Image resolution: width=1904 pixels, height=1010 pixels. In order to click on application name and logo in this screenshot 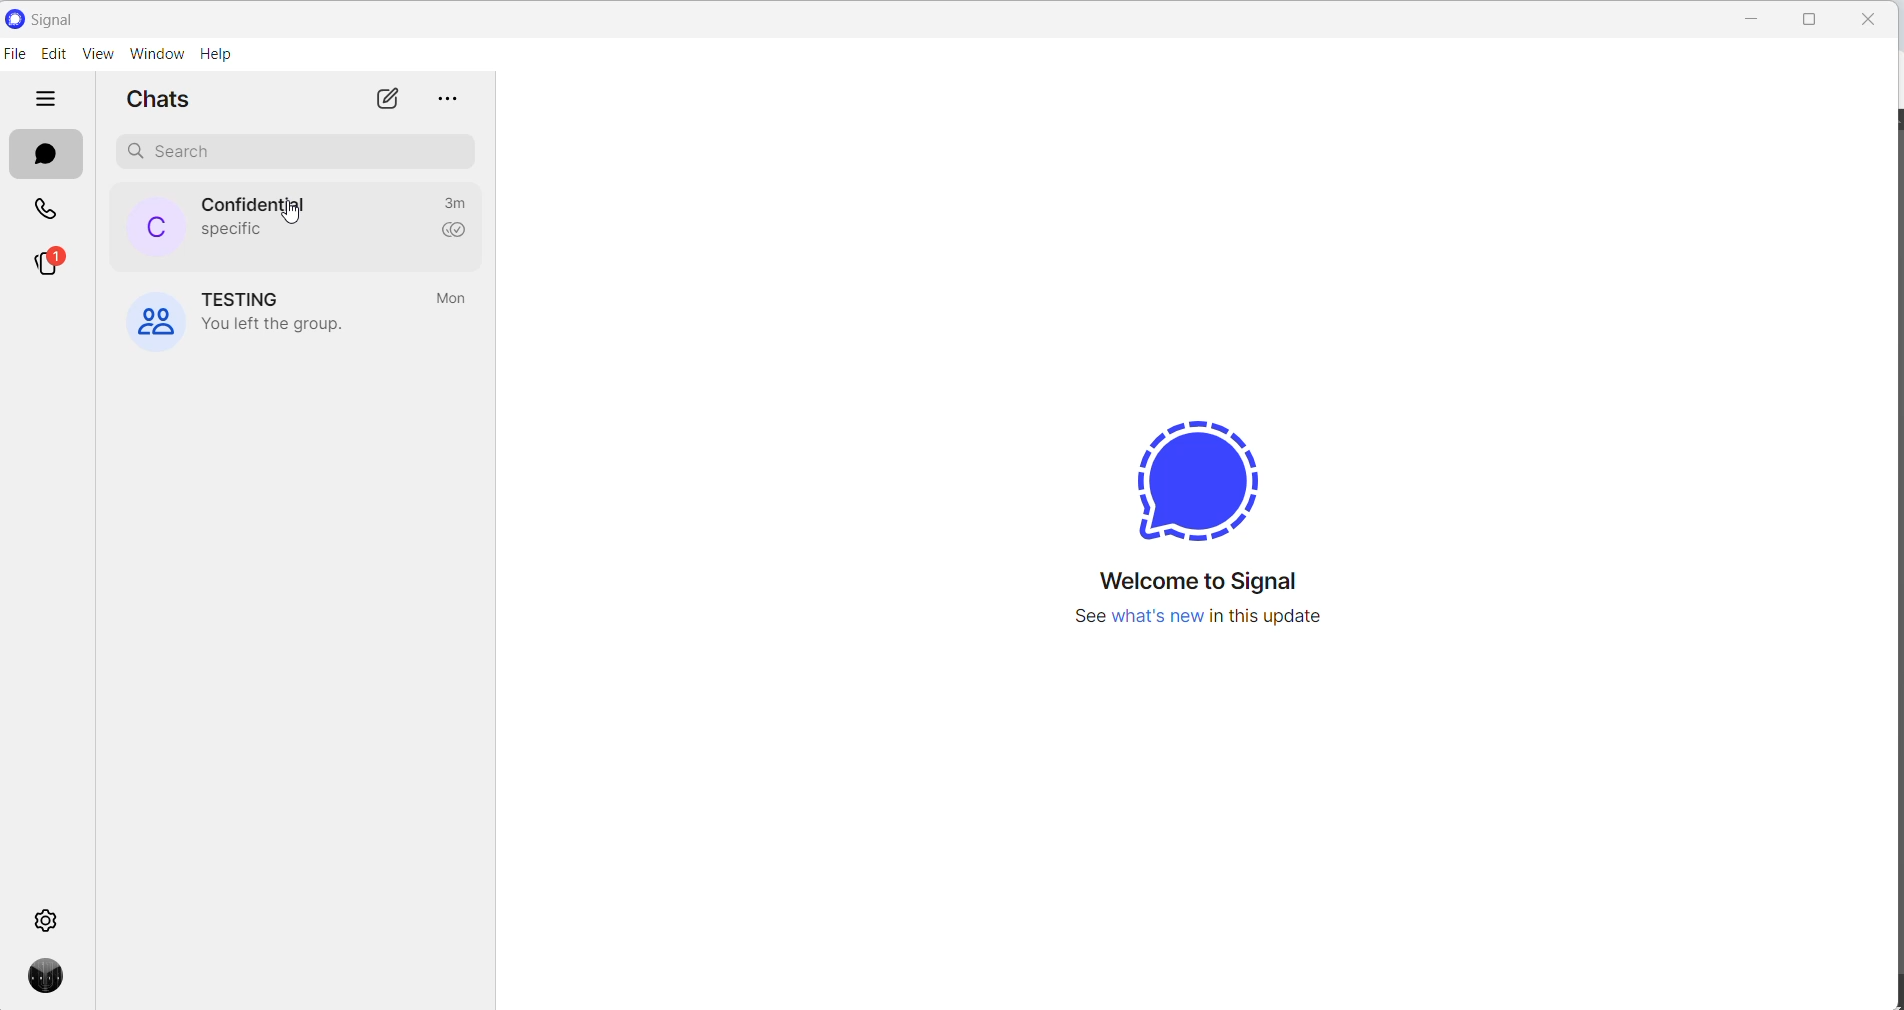, I will do `click(54, 17)`.